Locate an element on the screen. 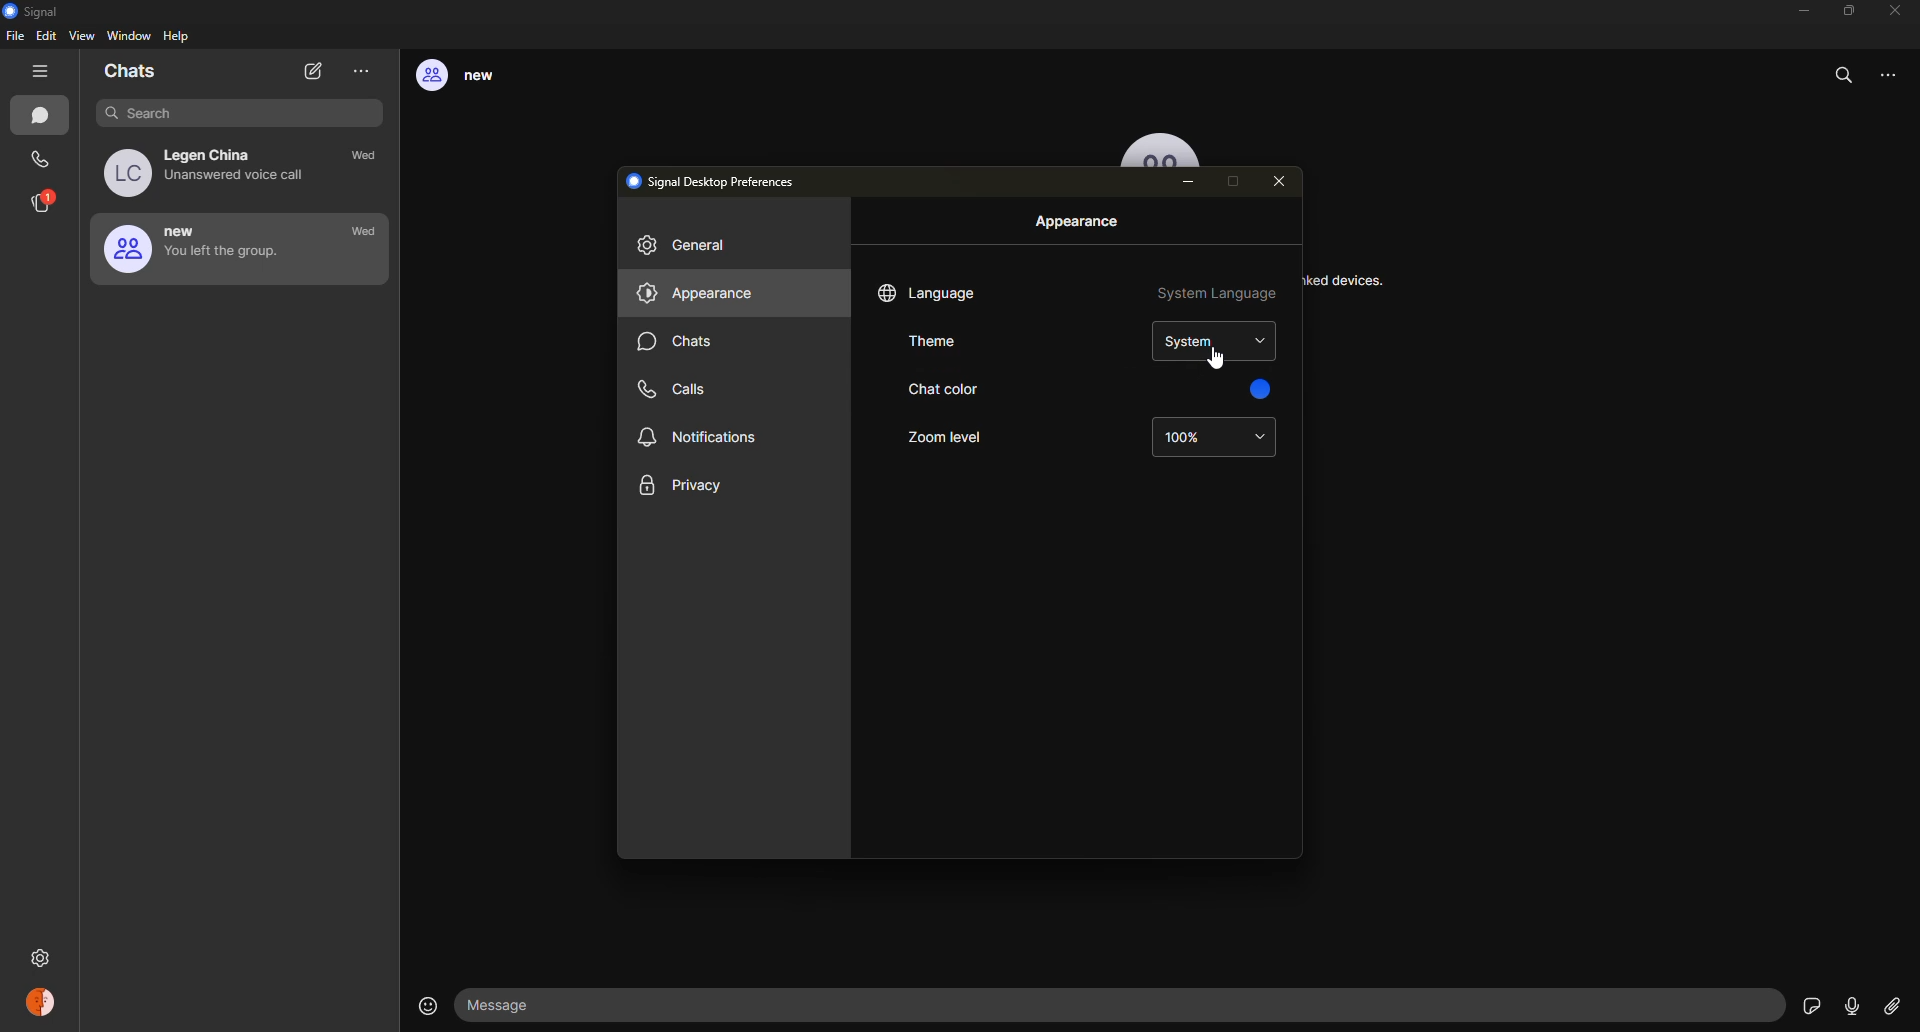 The height and width of the screenshot is (1032, 1920). general is located at coordinates (690, 248).